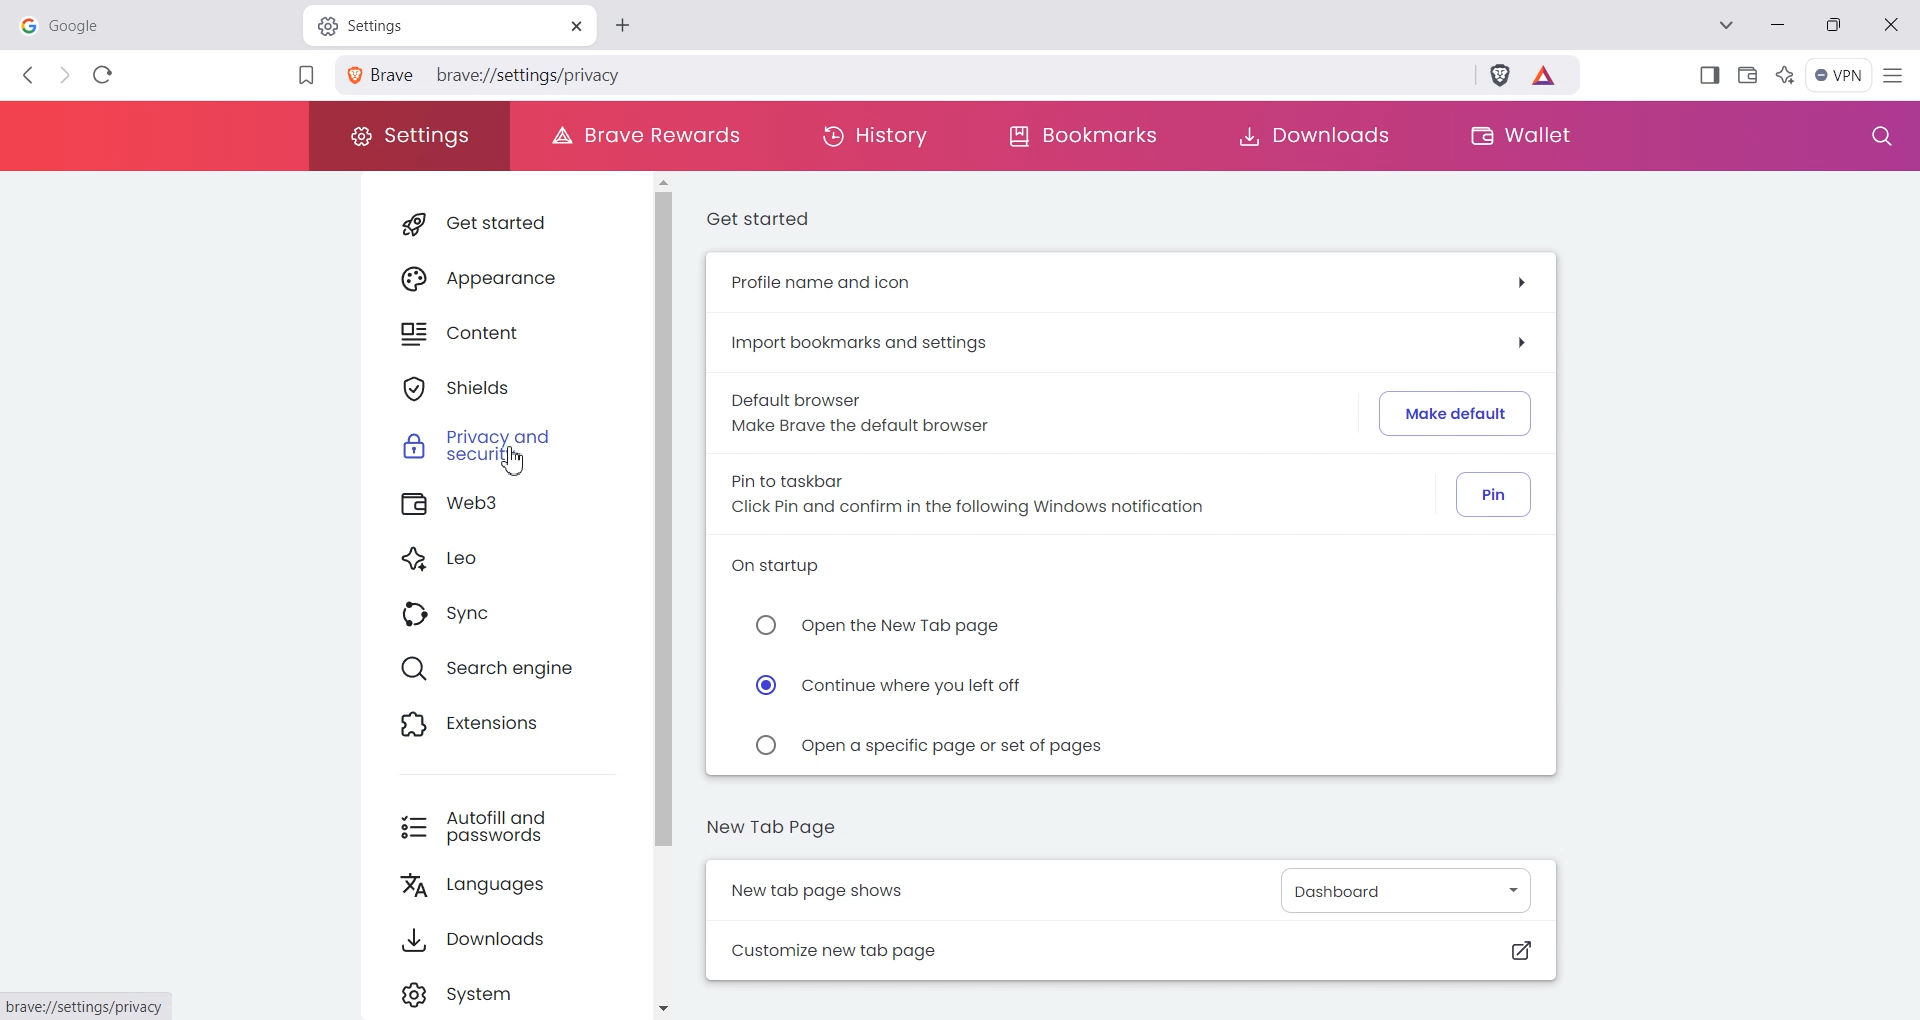  What do you see at coordinates (958, 495) in the screenshot?
I see `Pin to taskbar
Click Pin and confirm in the following Windows notification` at bounding box center [958, 495].